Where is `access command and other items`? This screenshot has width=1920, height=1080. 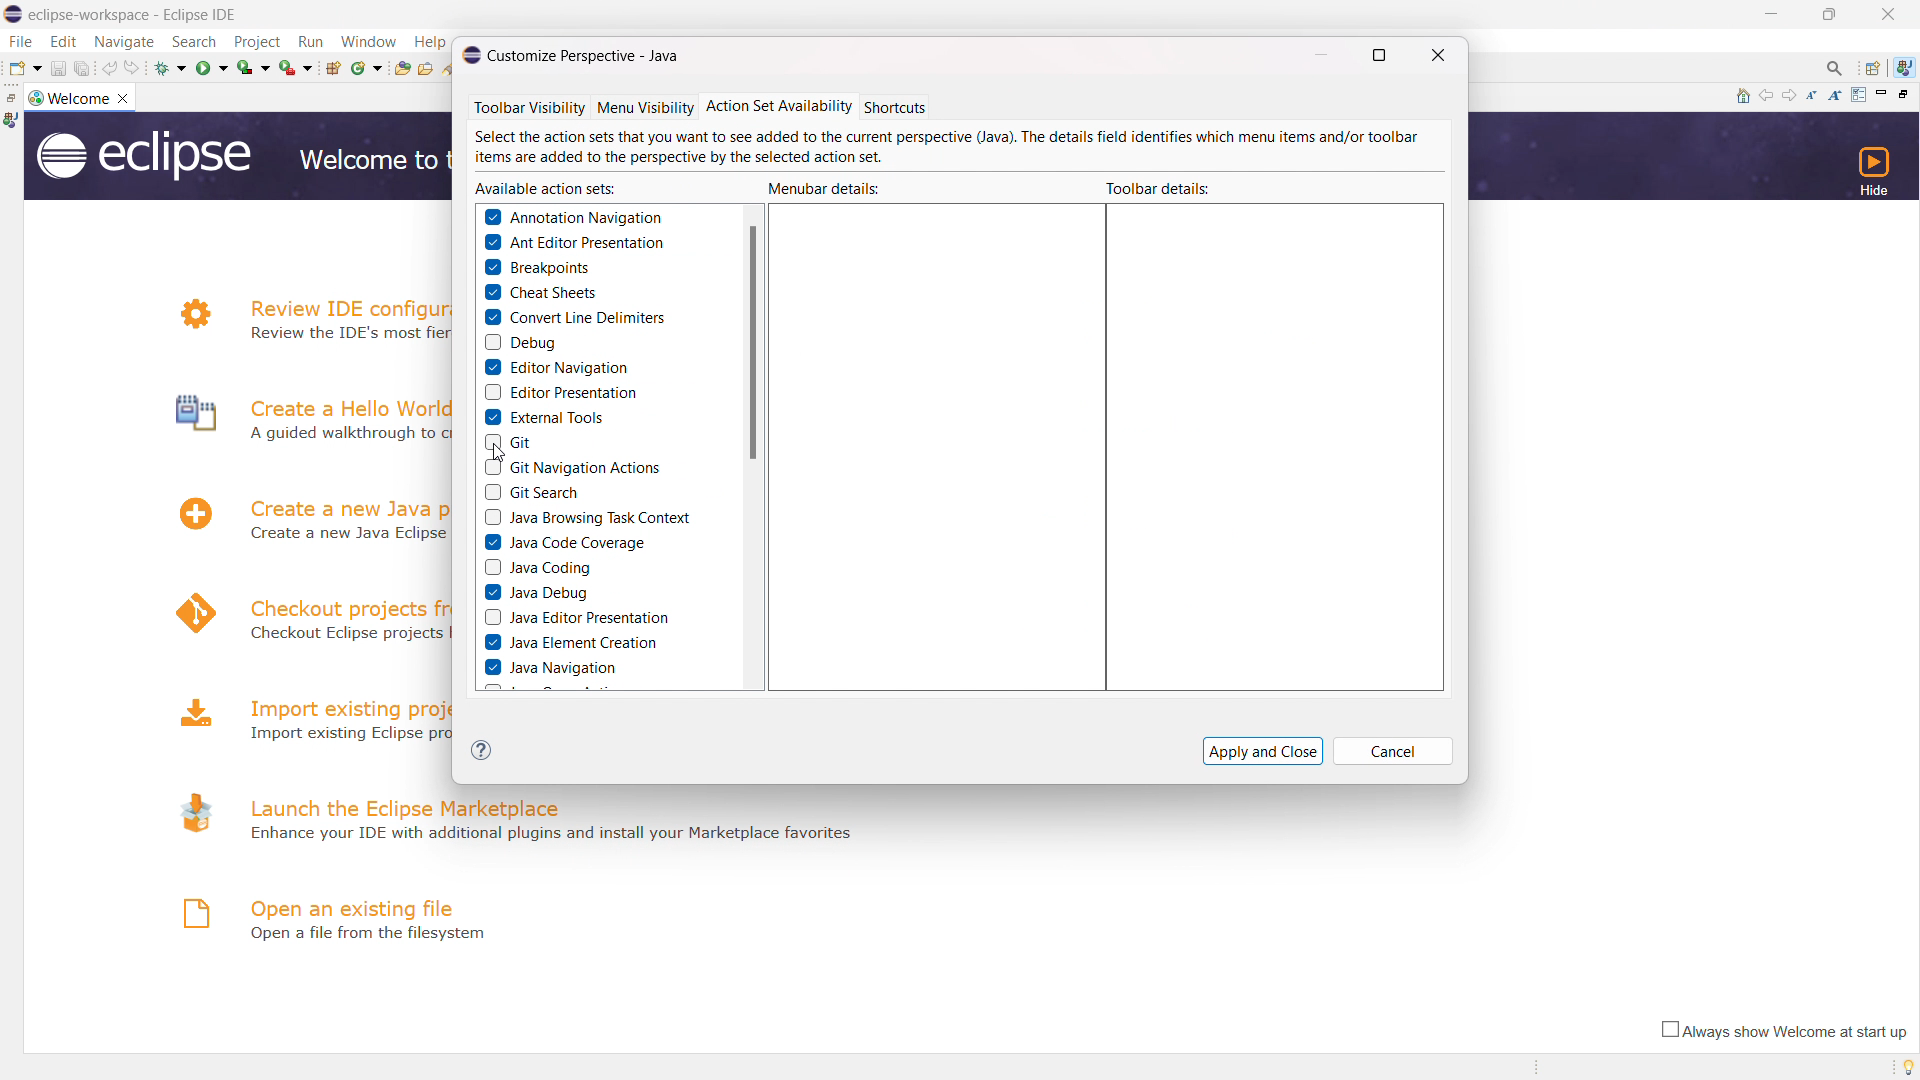 access command and other items is located at coordinates (1836, 69).